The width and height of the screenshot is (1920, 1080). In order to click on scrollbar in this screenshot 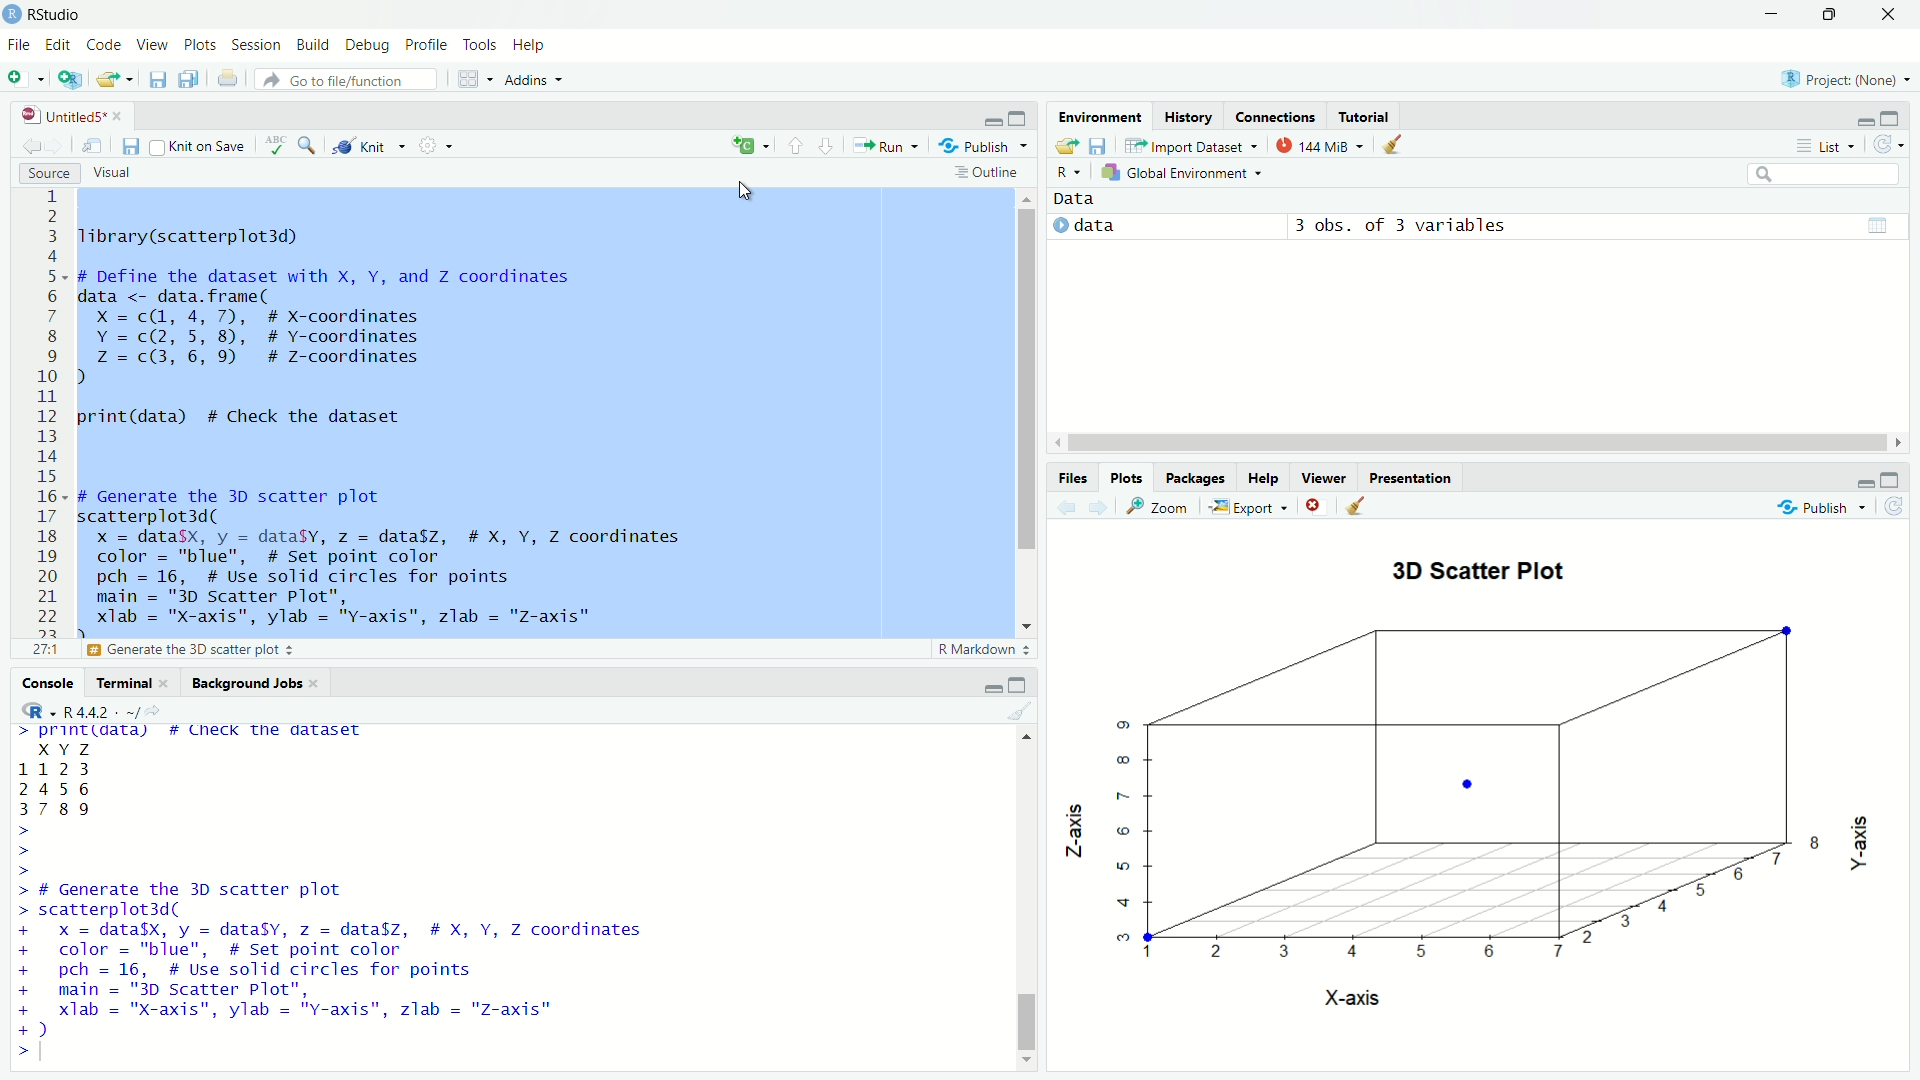, I will do `click(1475, 442)`.